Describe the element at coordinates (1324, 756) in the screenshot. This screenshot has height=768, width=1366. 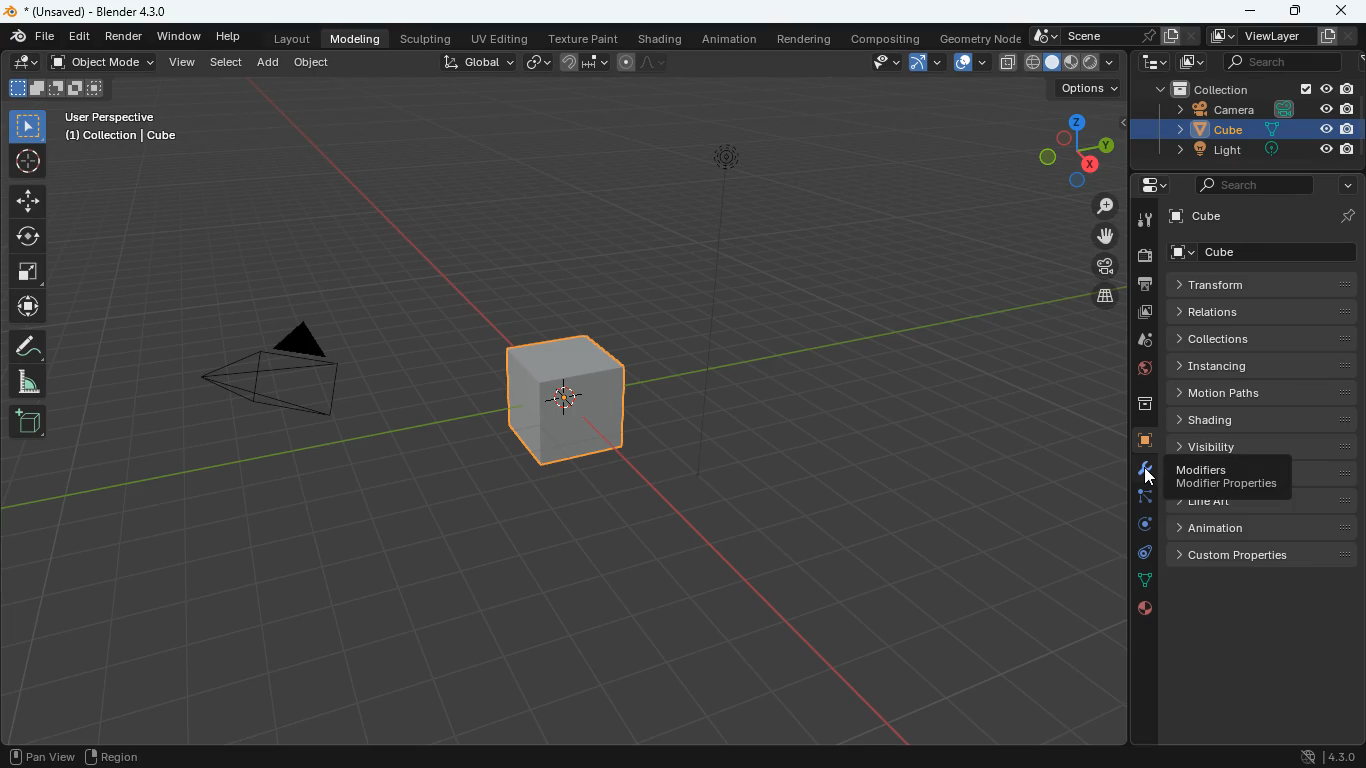
I see `version` at that location.